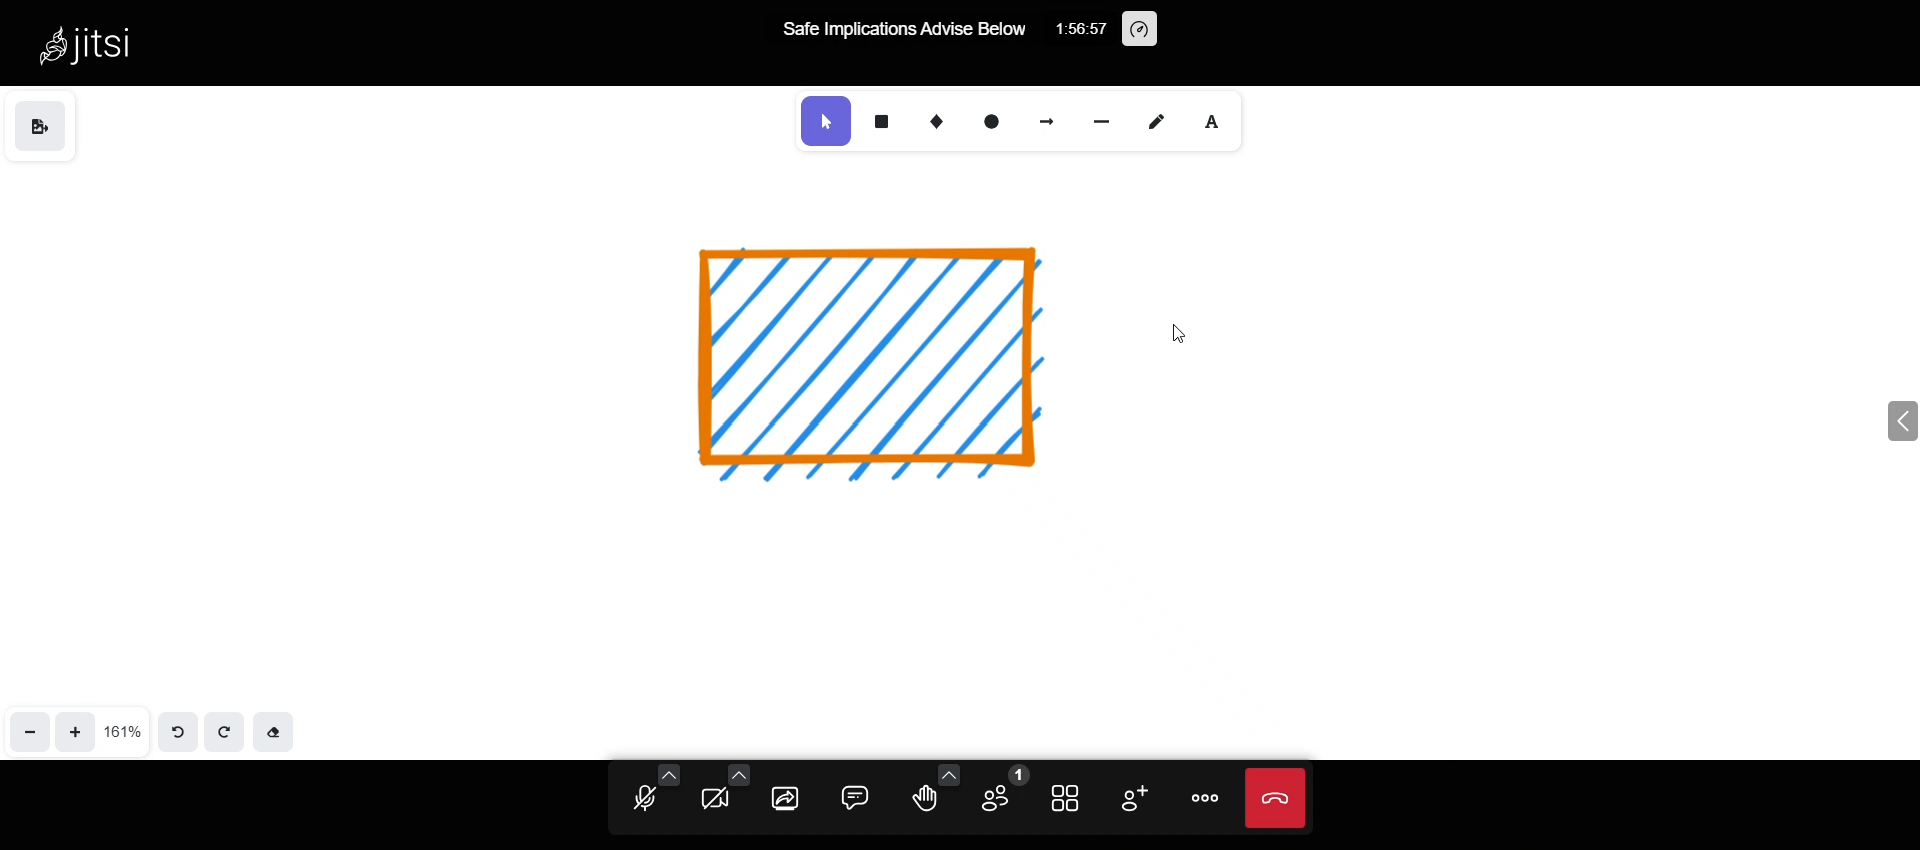  Describe the element at coordinates (781, 800) in the screenshot. I see `share screen` at that location.